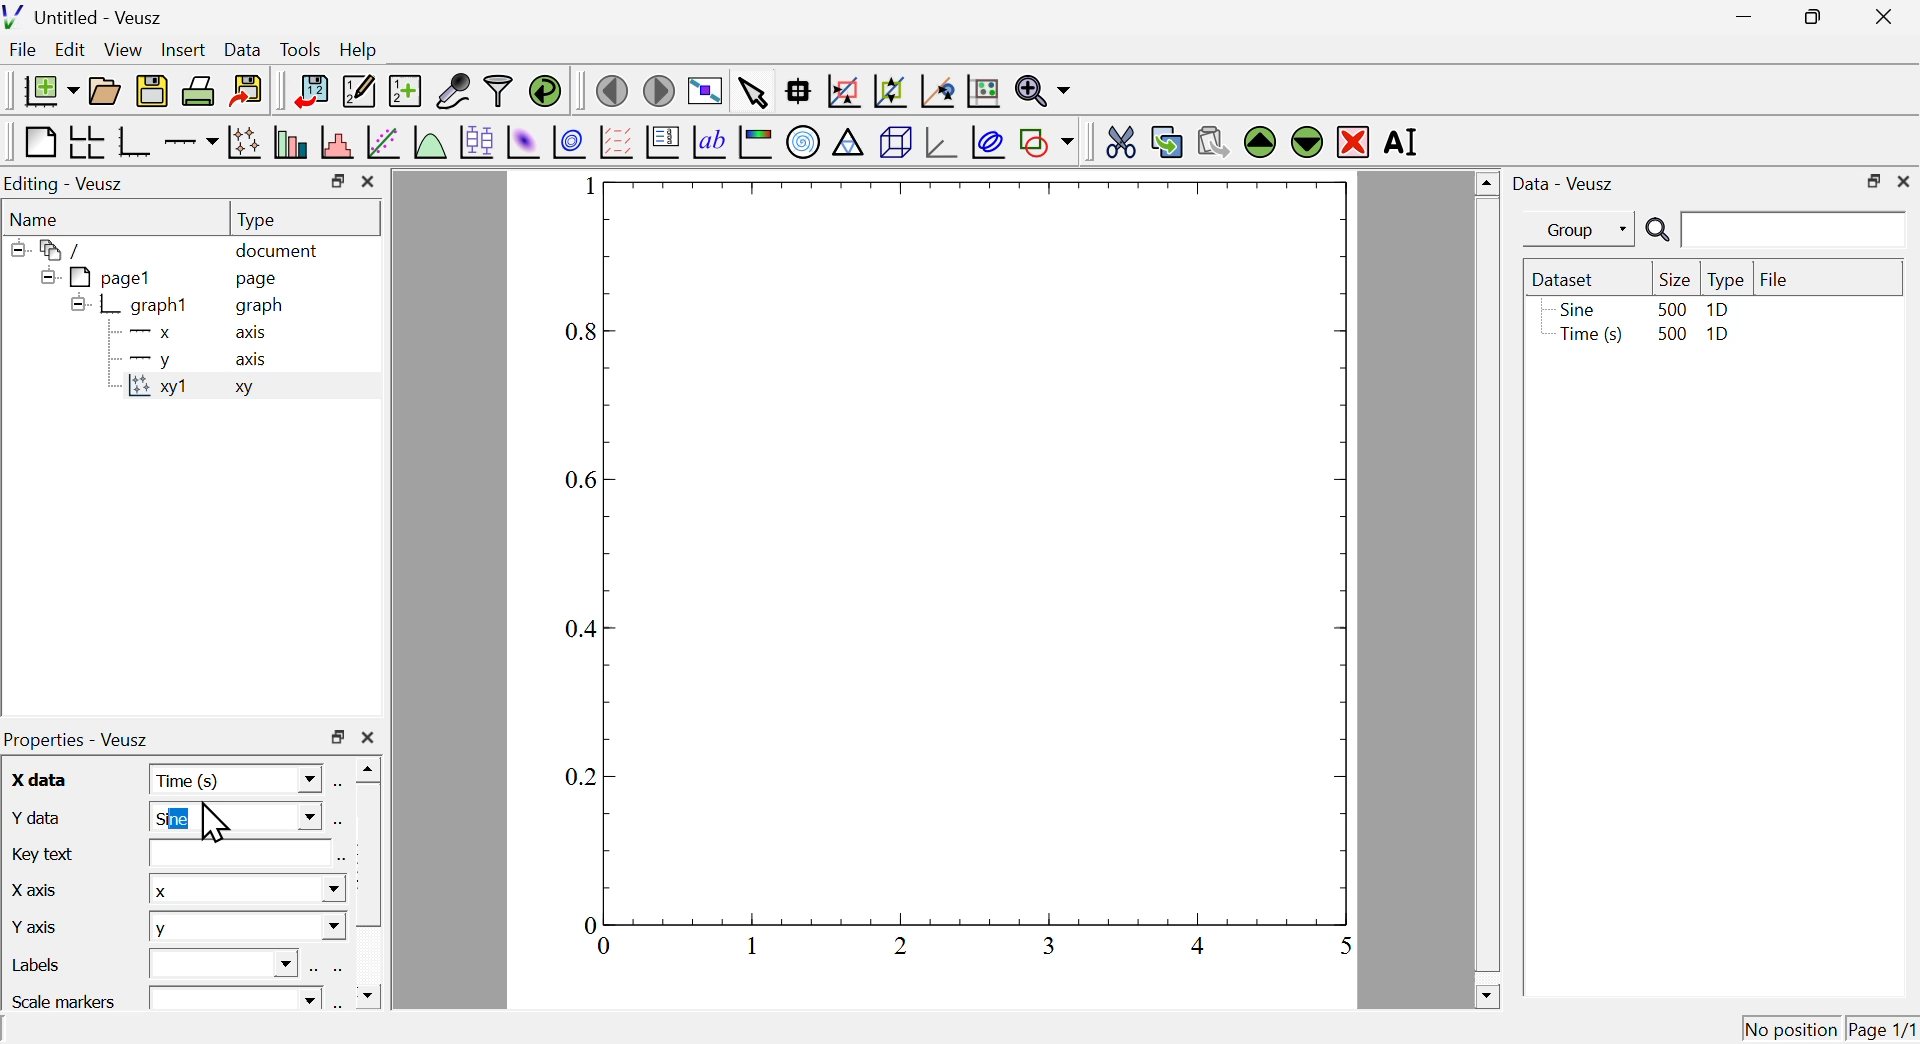 This screenshot has width=1920, height=1044. I want to click on maximize, so click(337, 738).